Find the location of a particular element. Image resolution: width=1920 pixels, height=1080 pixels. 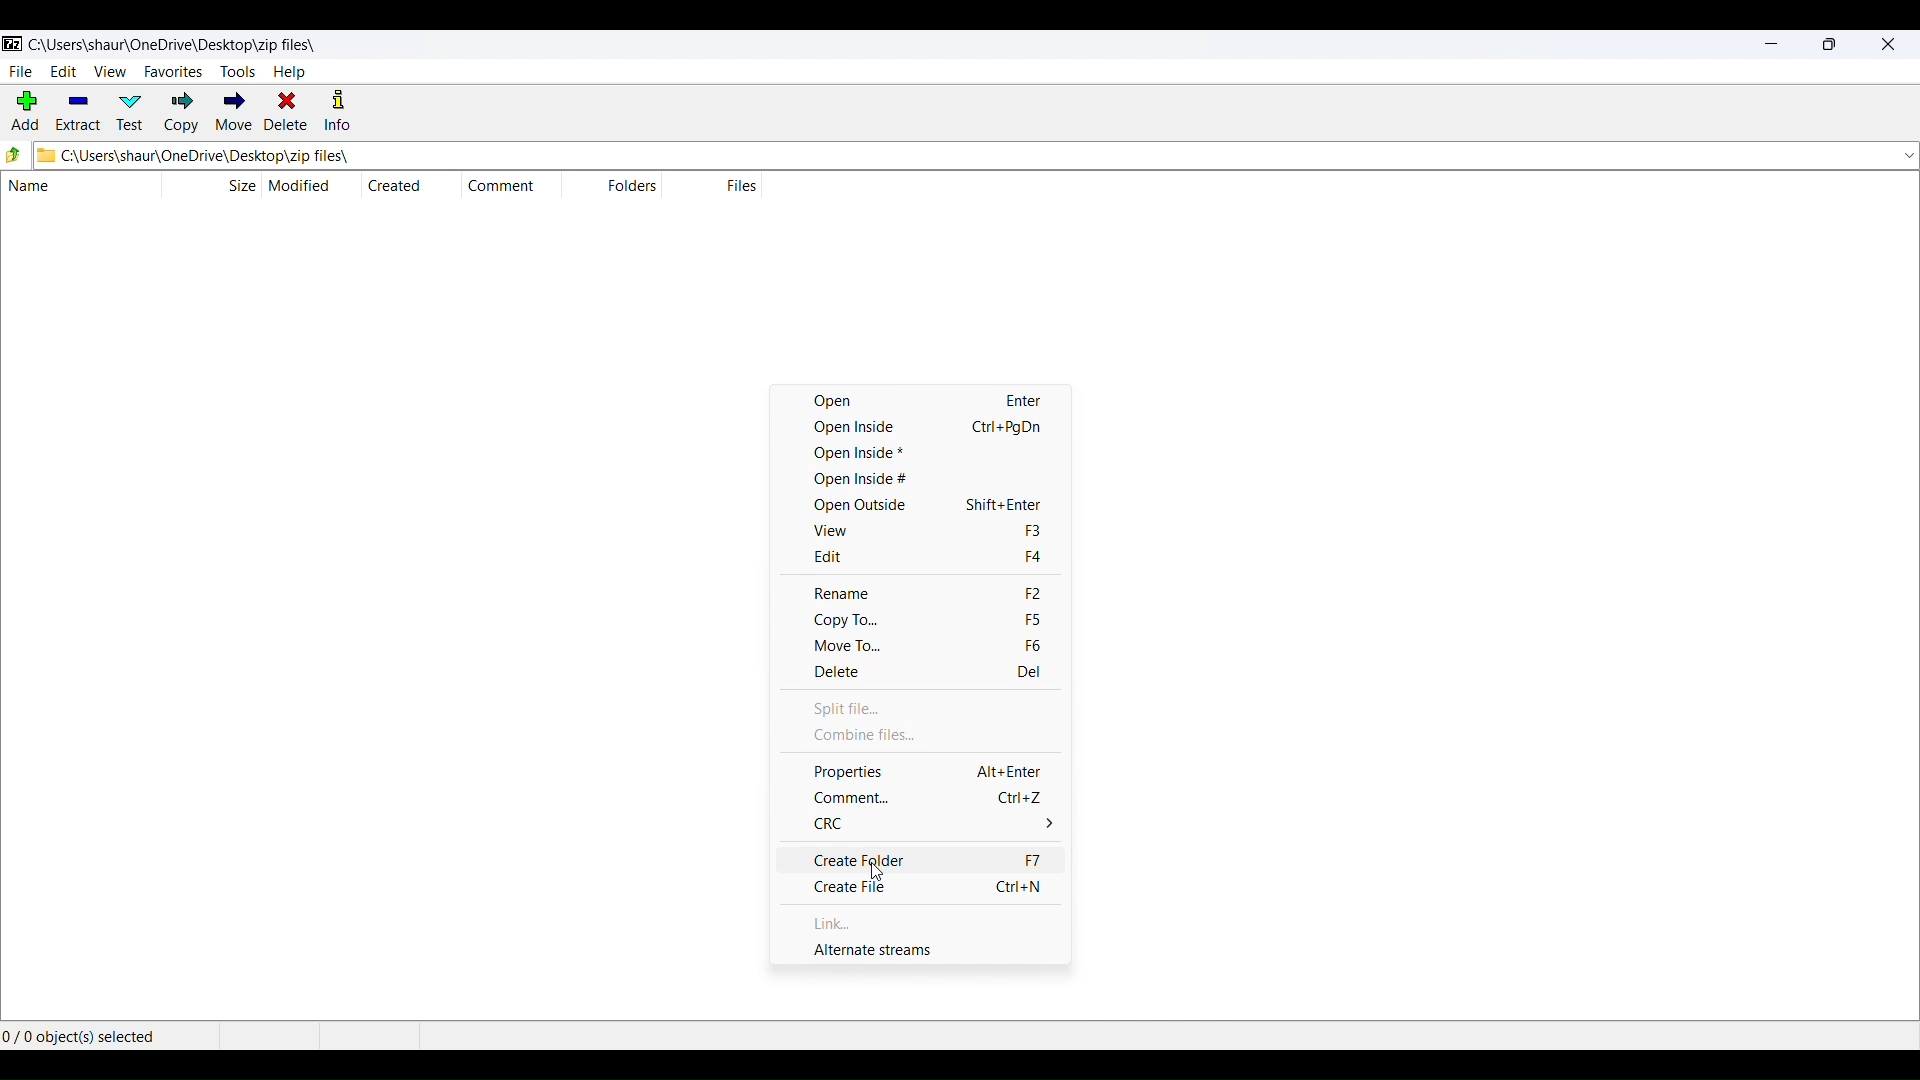

SIZE is located at coordinates (241, 184).